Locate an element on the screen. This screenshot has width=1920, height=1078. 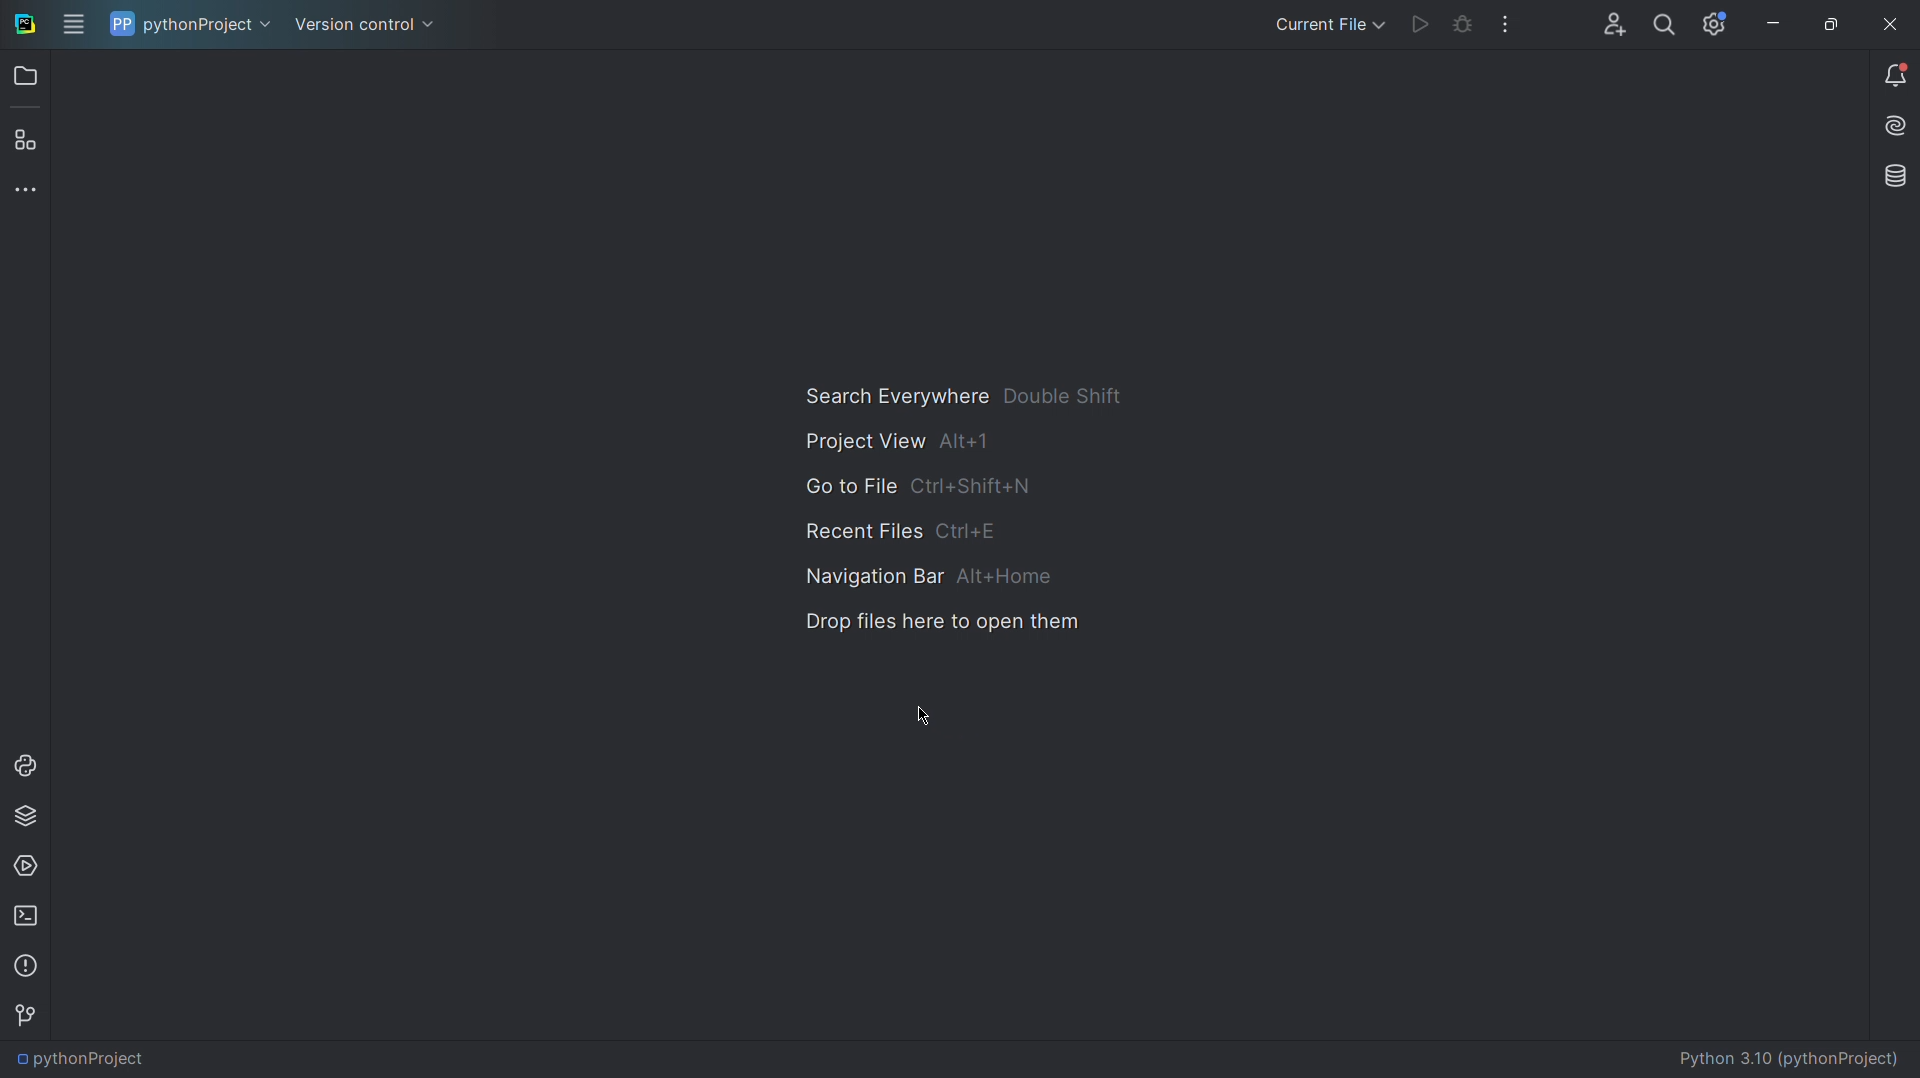
Notifications is located at coordinates (1894, 79).